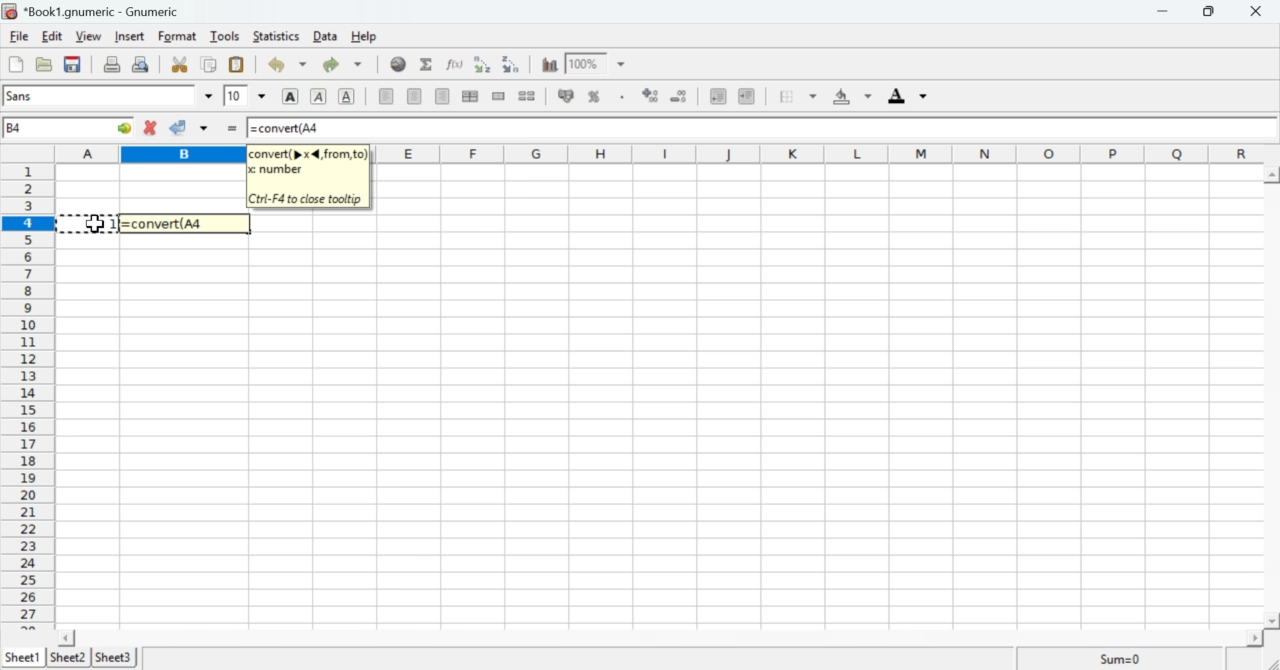  What do you see at coordinates (1271, 174) in the screenshot?
I see `scroll up` at bounding box center [1271, 174].